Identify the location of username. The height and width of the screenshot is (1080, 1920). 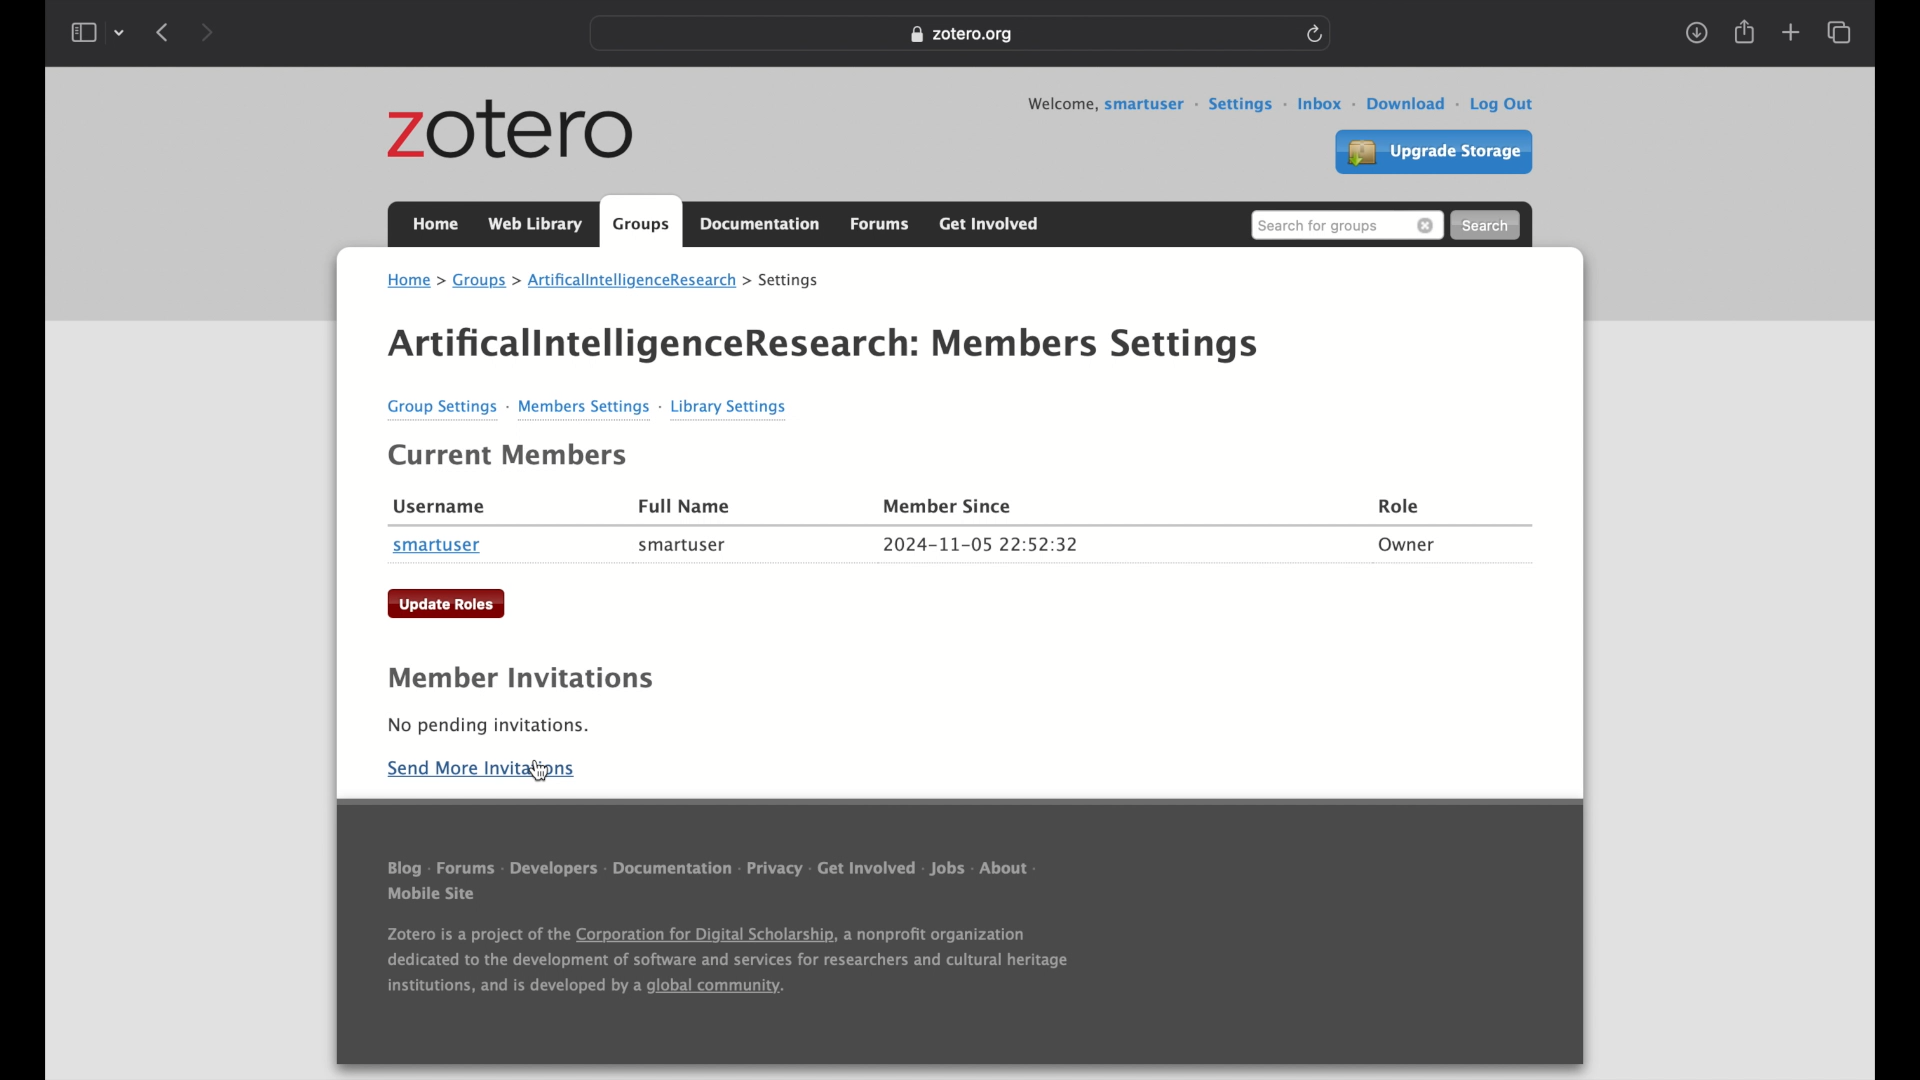
(440, 507).